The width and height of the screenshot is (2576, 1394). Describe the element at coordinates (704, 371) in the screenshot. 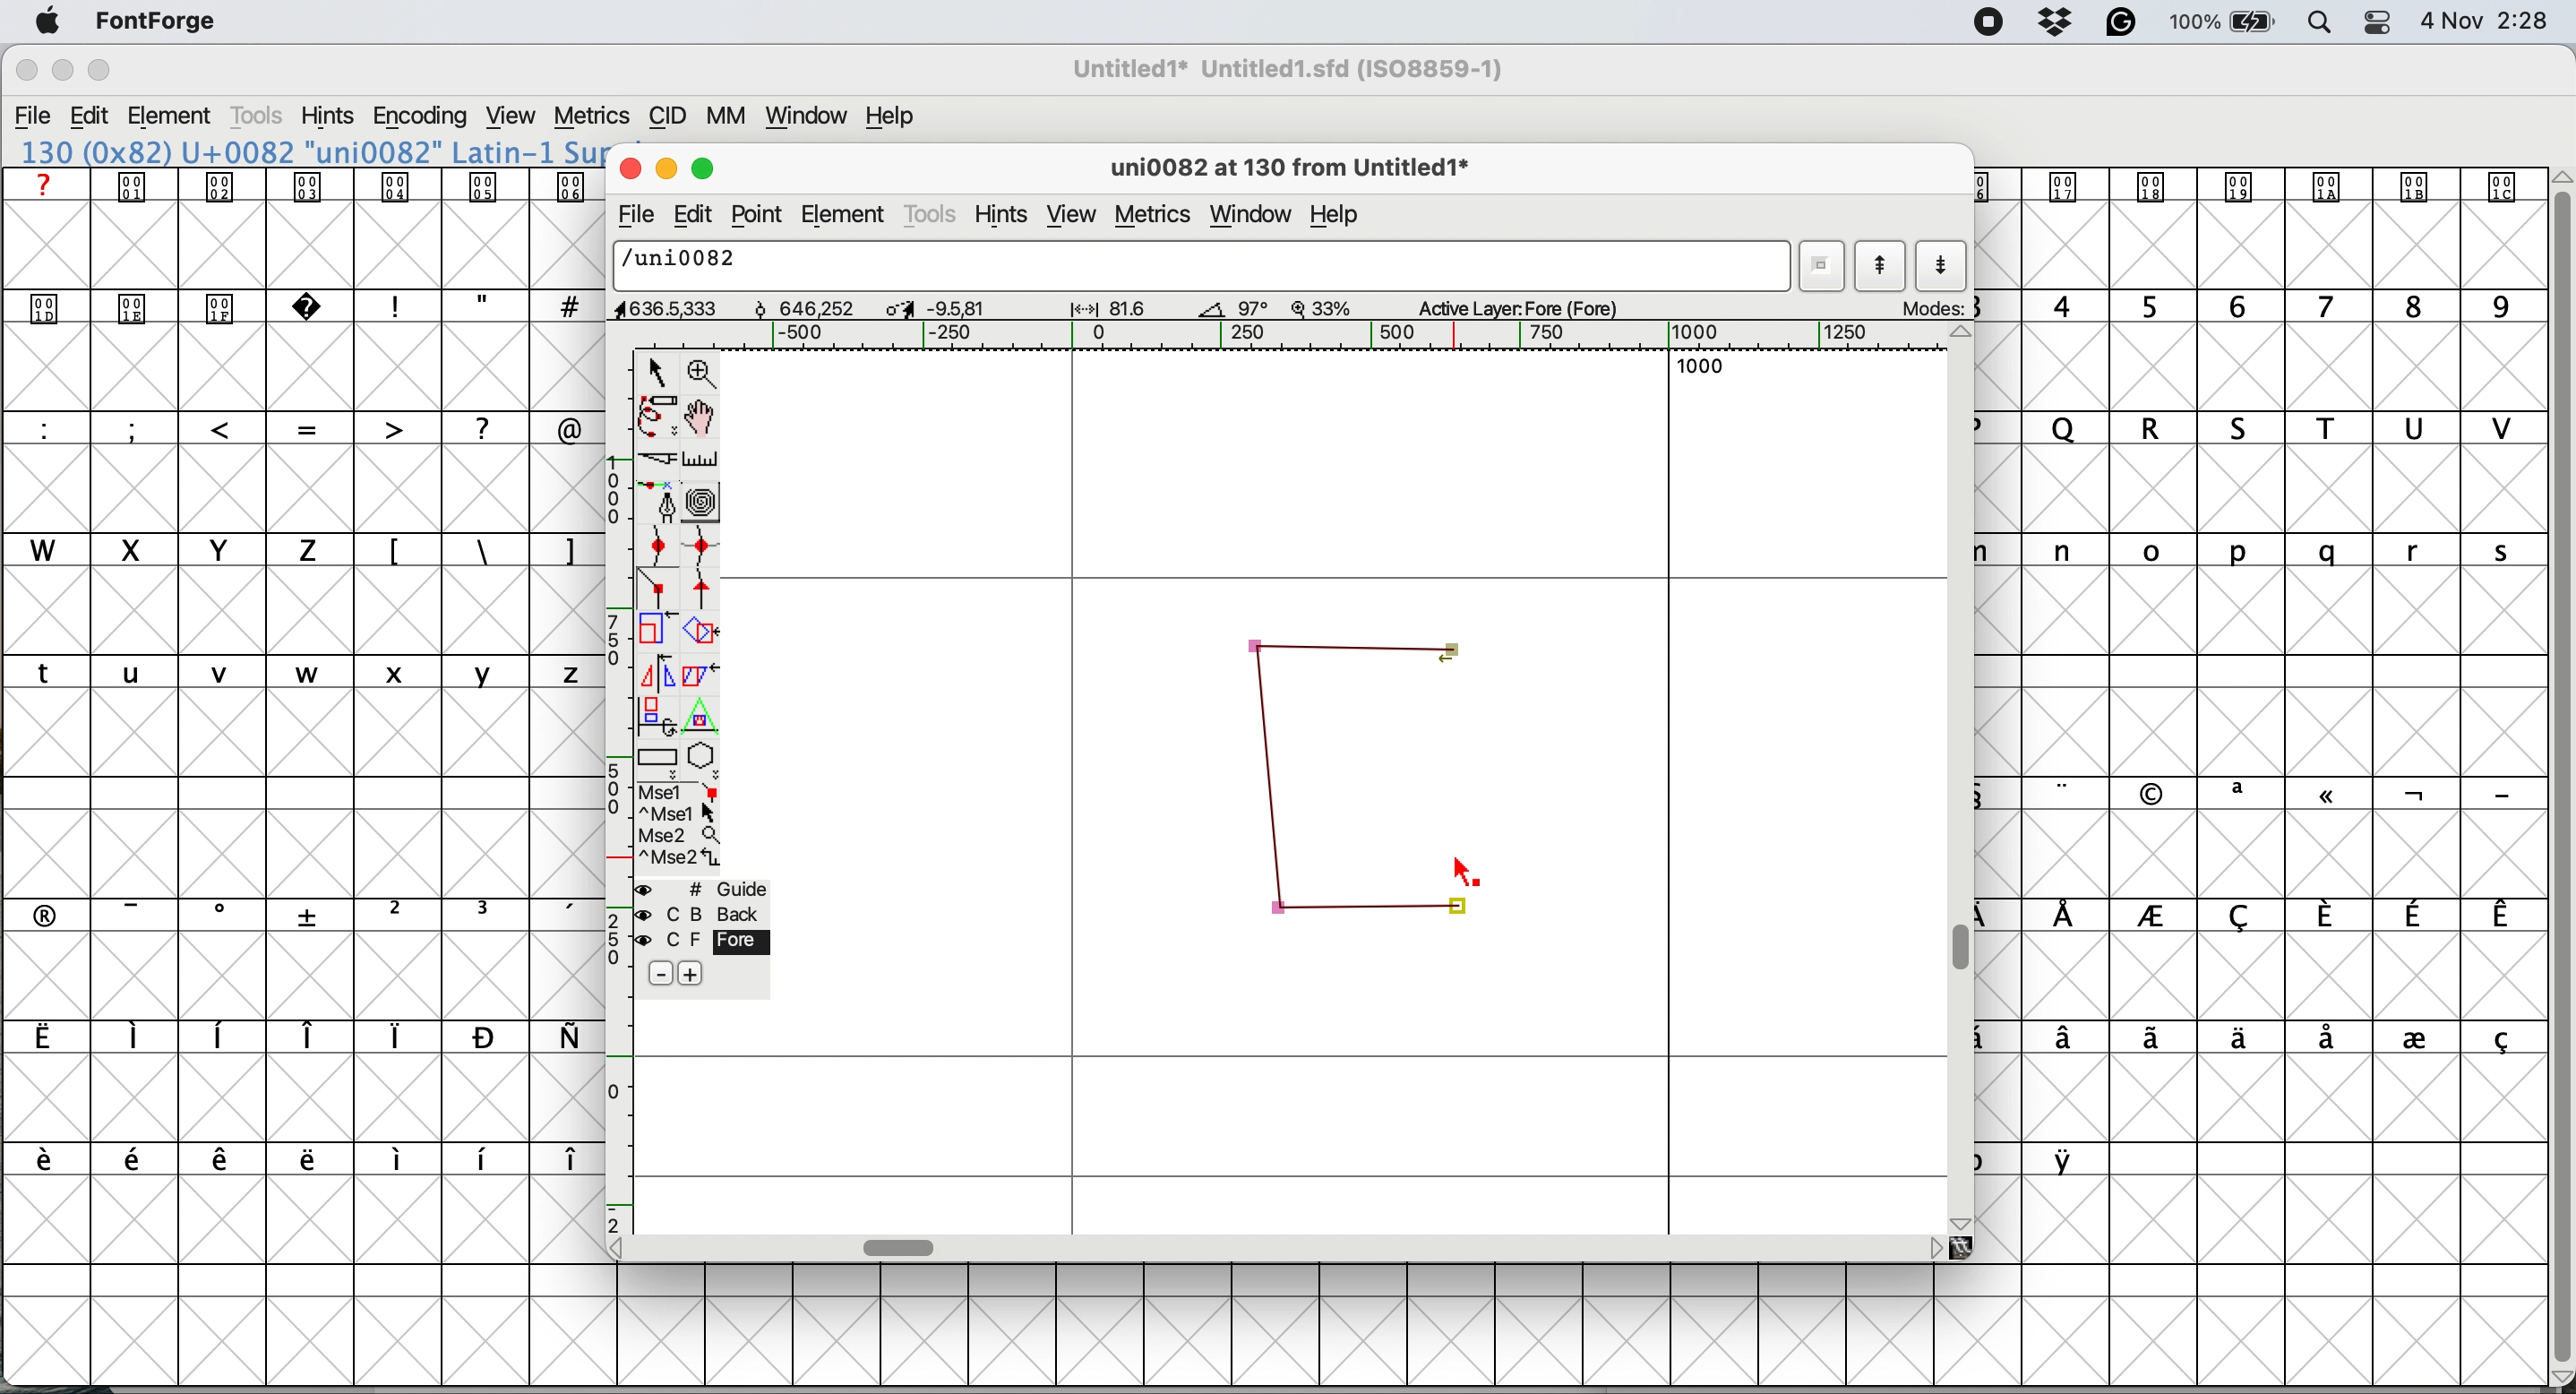

I see `zoom` at that location.